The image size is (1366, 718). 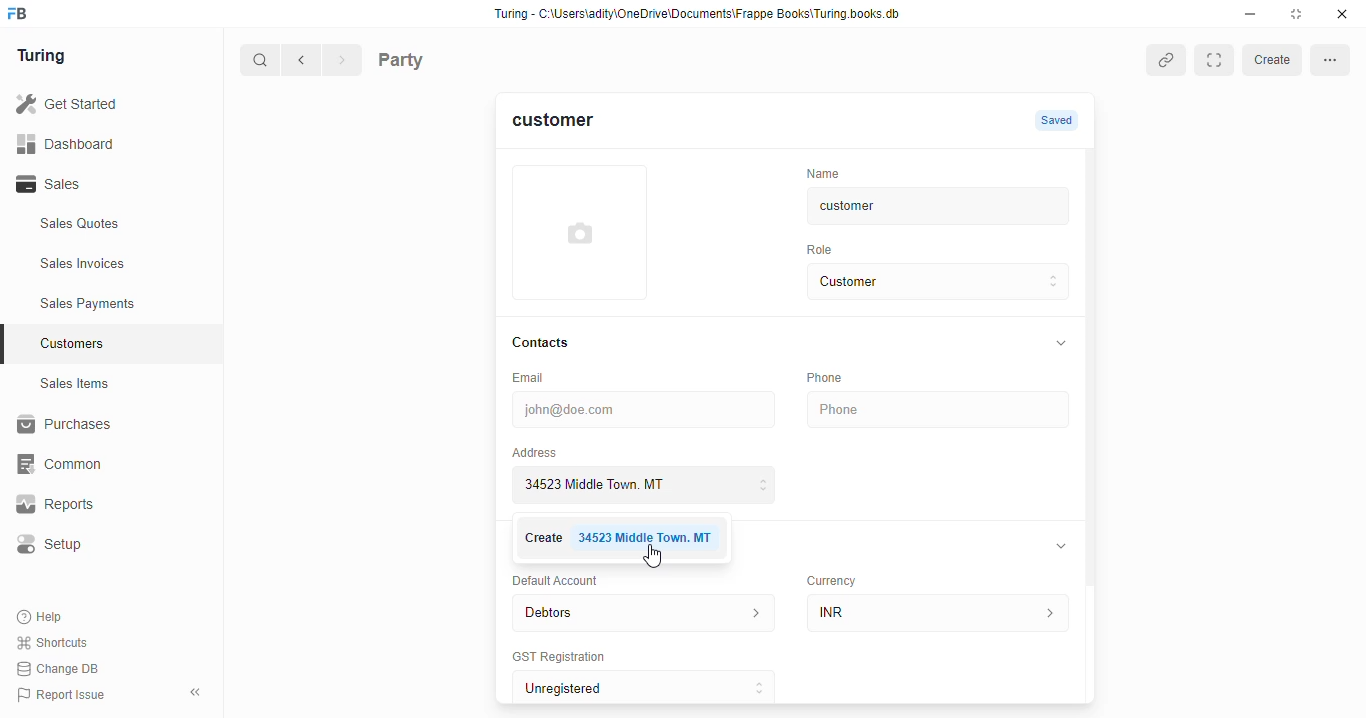 I want to click on forward, so click(x=344, y=62).